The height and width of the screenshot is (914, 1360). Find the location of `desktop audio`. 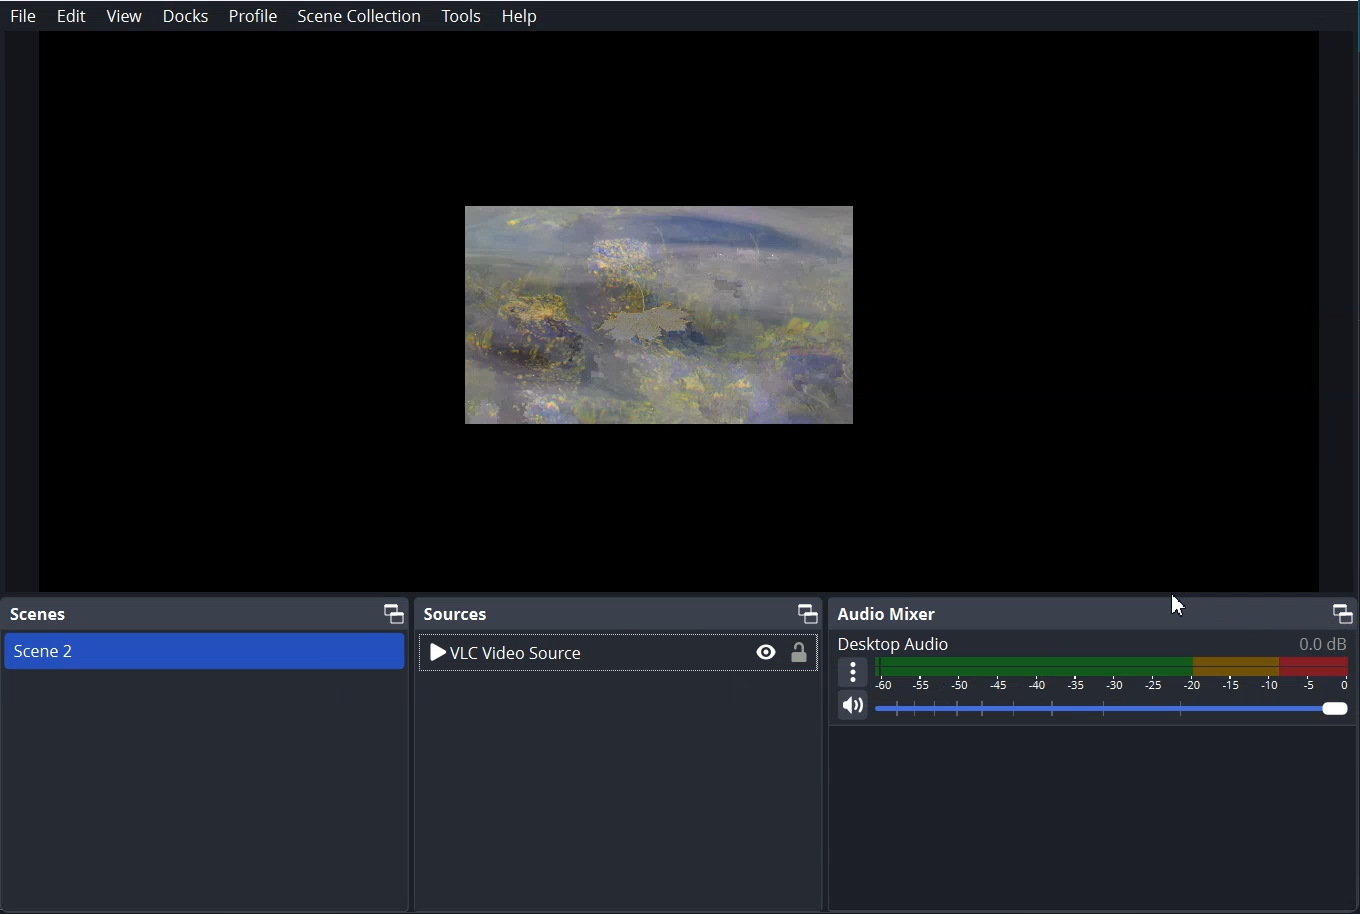

desktop audio is located at coordinates (1094, 640).